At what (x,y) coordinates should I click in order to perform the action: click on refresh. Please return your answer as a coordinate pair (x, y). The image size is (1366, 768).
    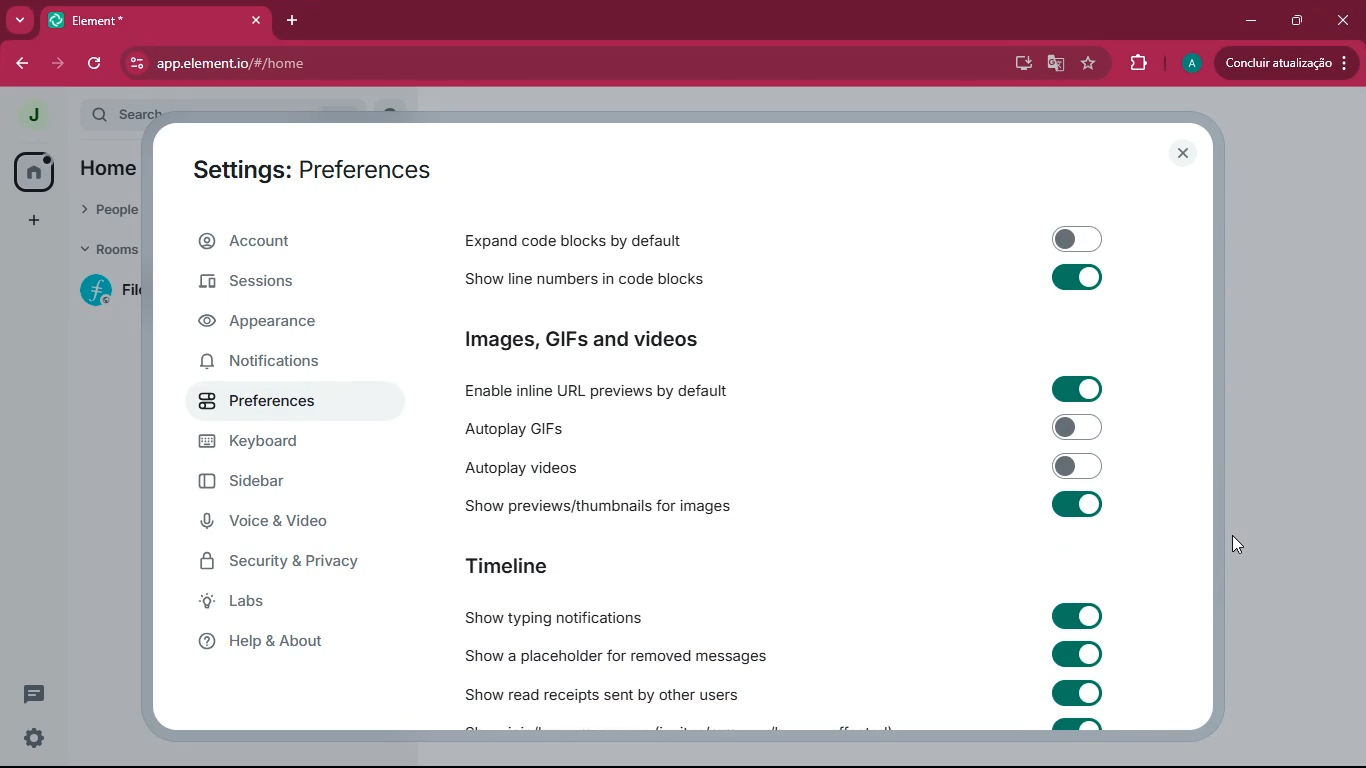
    Looking at the image, I should click on (94, 65).